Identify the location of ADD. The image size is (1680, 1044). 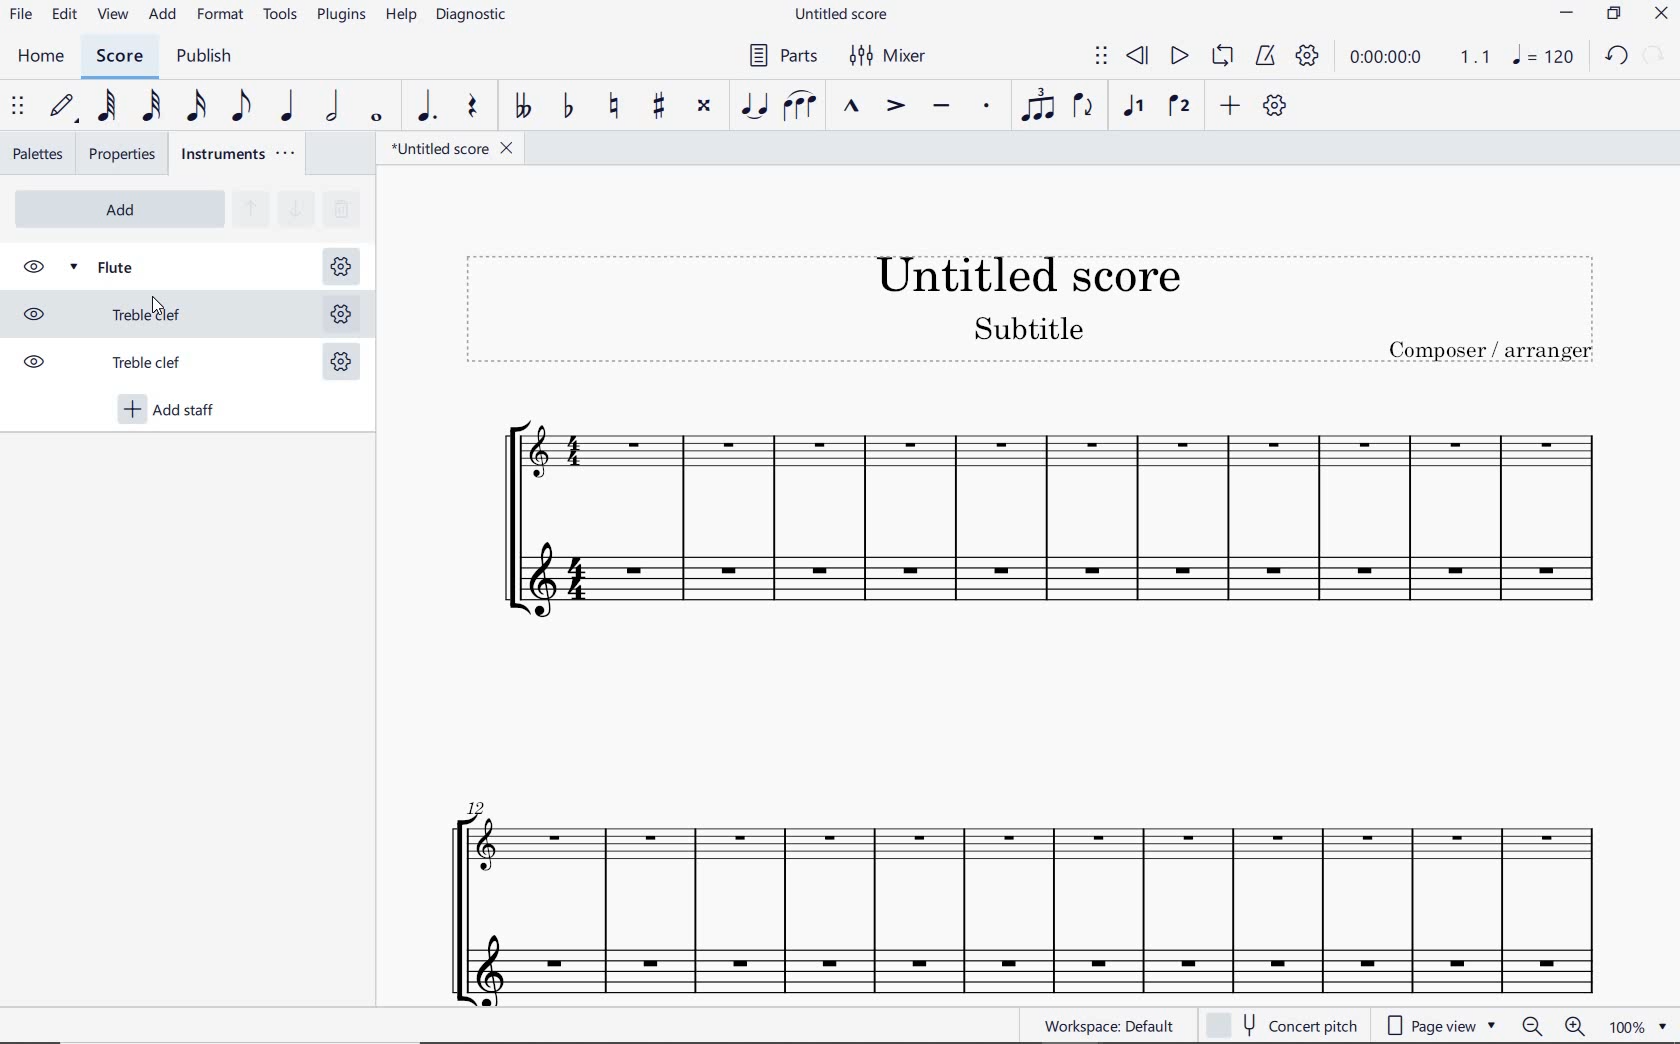
(117, 209).